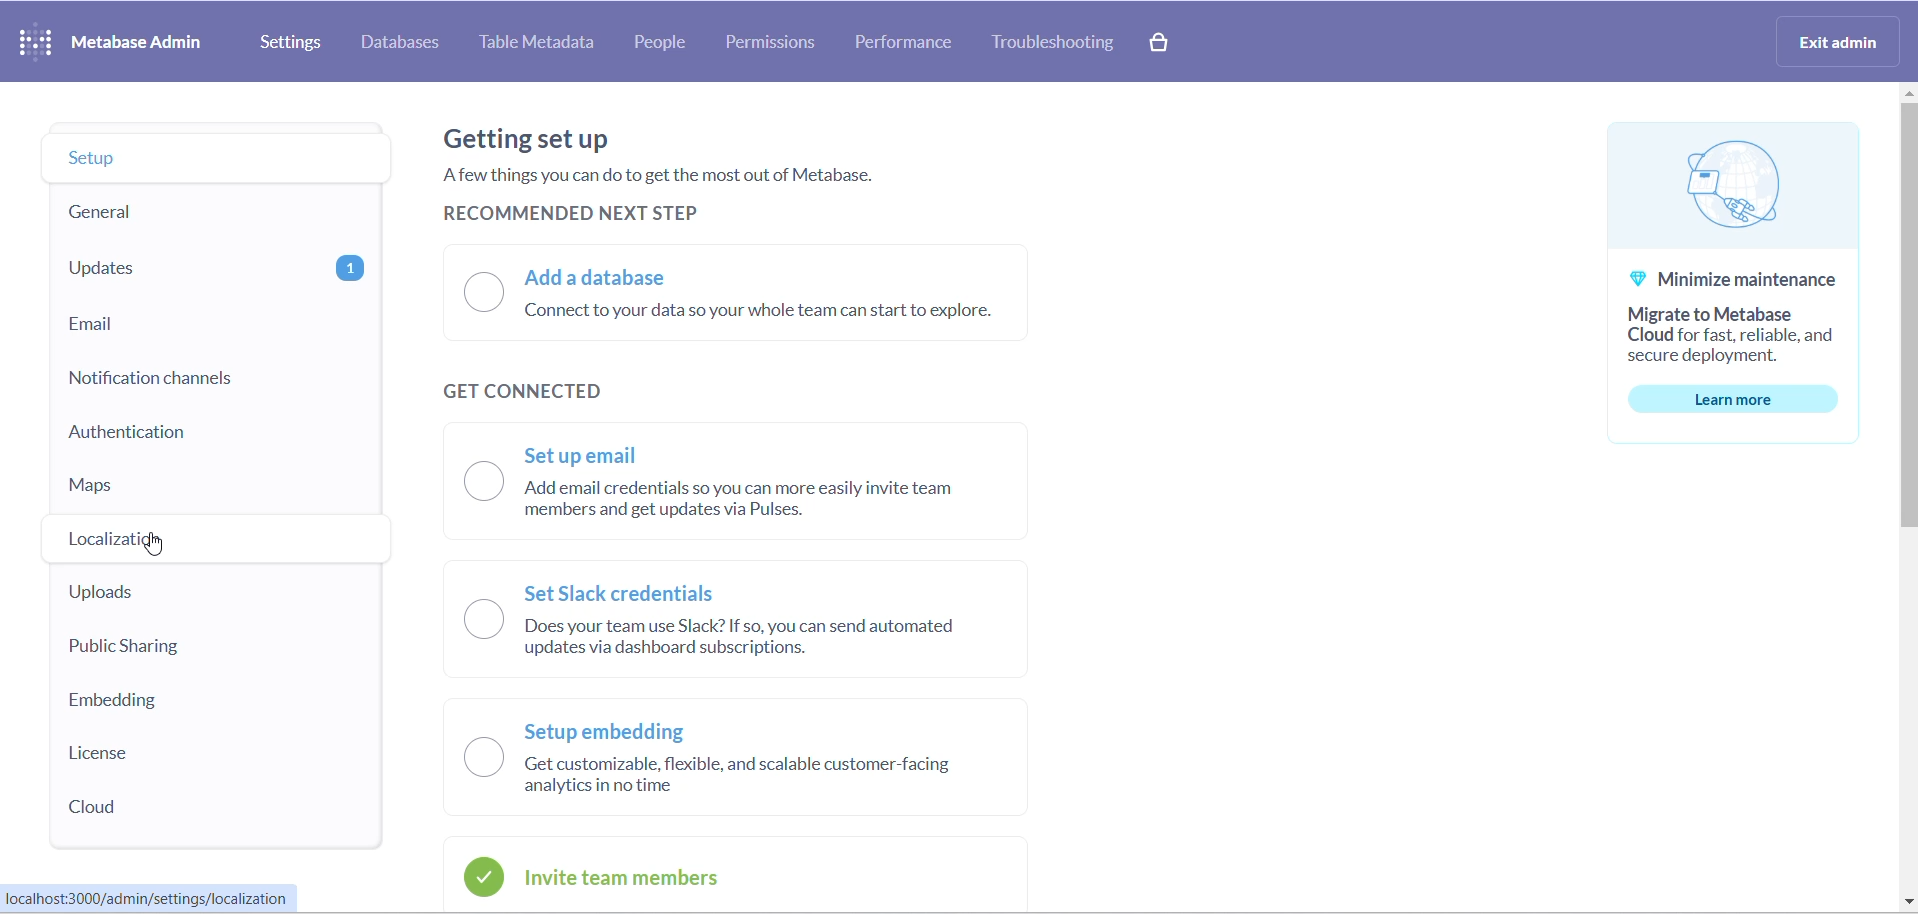 The image size is (1918, 914). What do you see at coordinates (209, 214) in the screenshot?
I see `GENERAL` at bounding box center [209, 214].